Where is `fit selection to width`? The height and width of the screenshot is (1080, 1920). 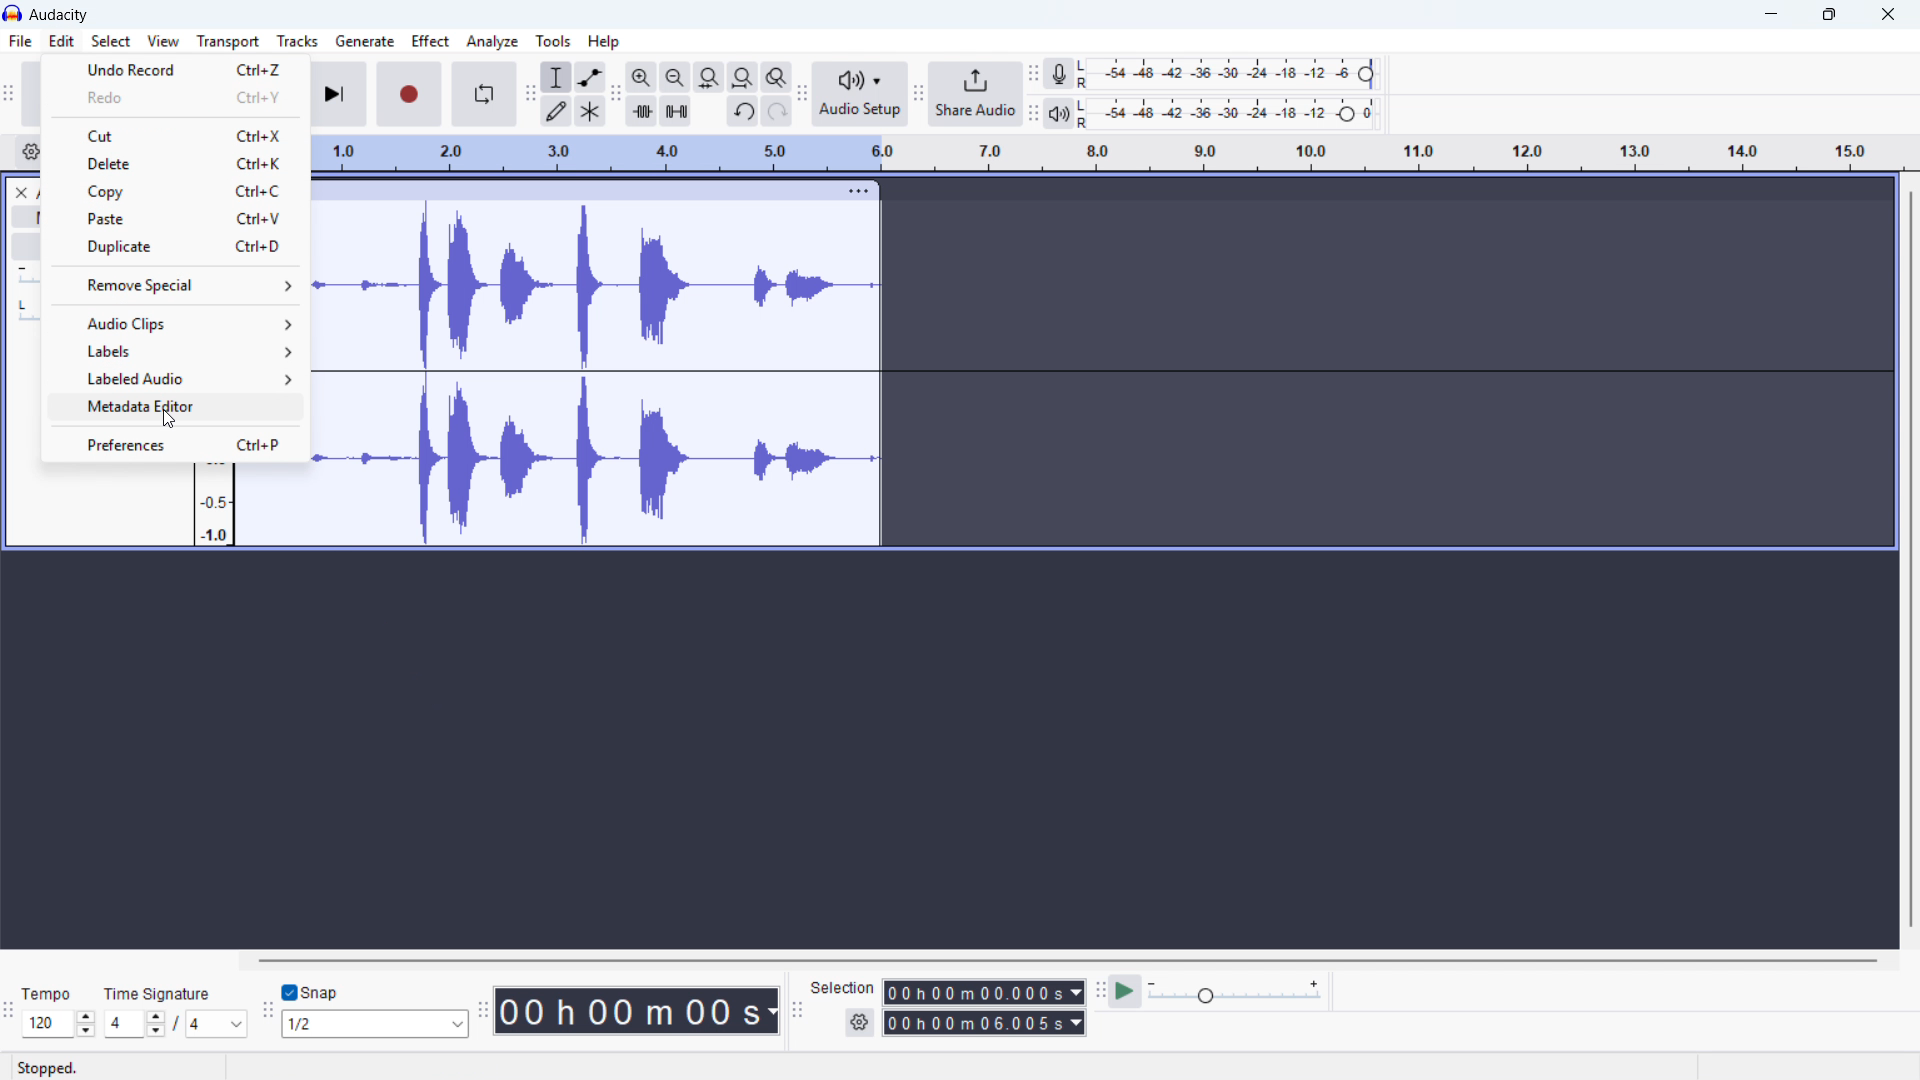
fit selection to width is located at coordinates (710, 77).